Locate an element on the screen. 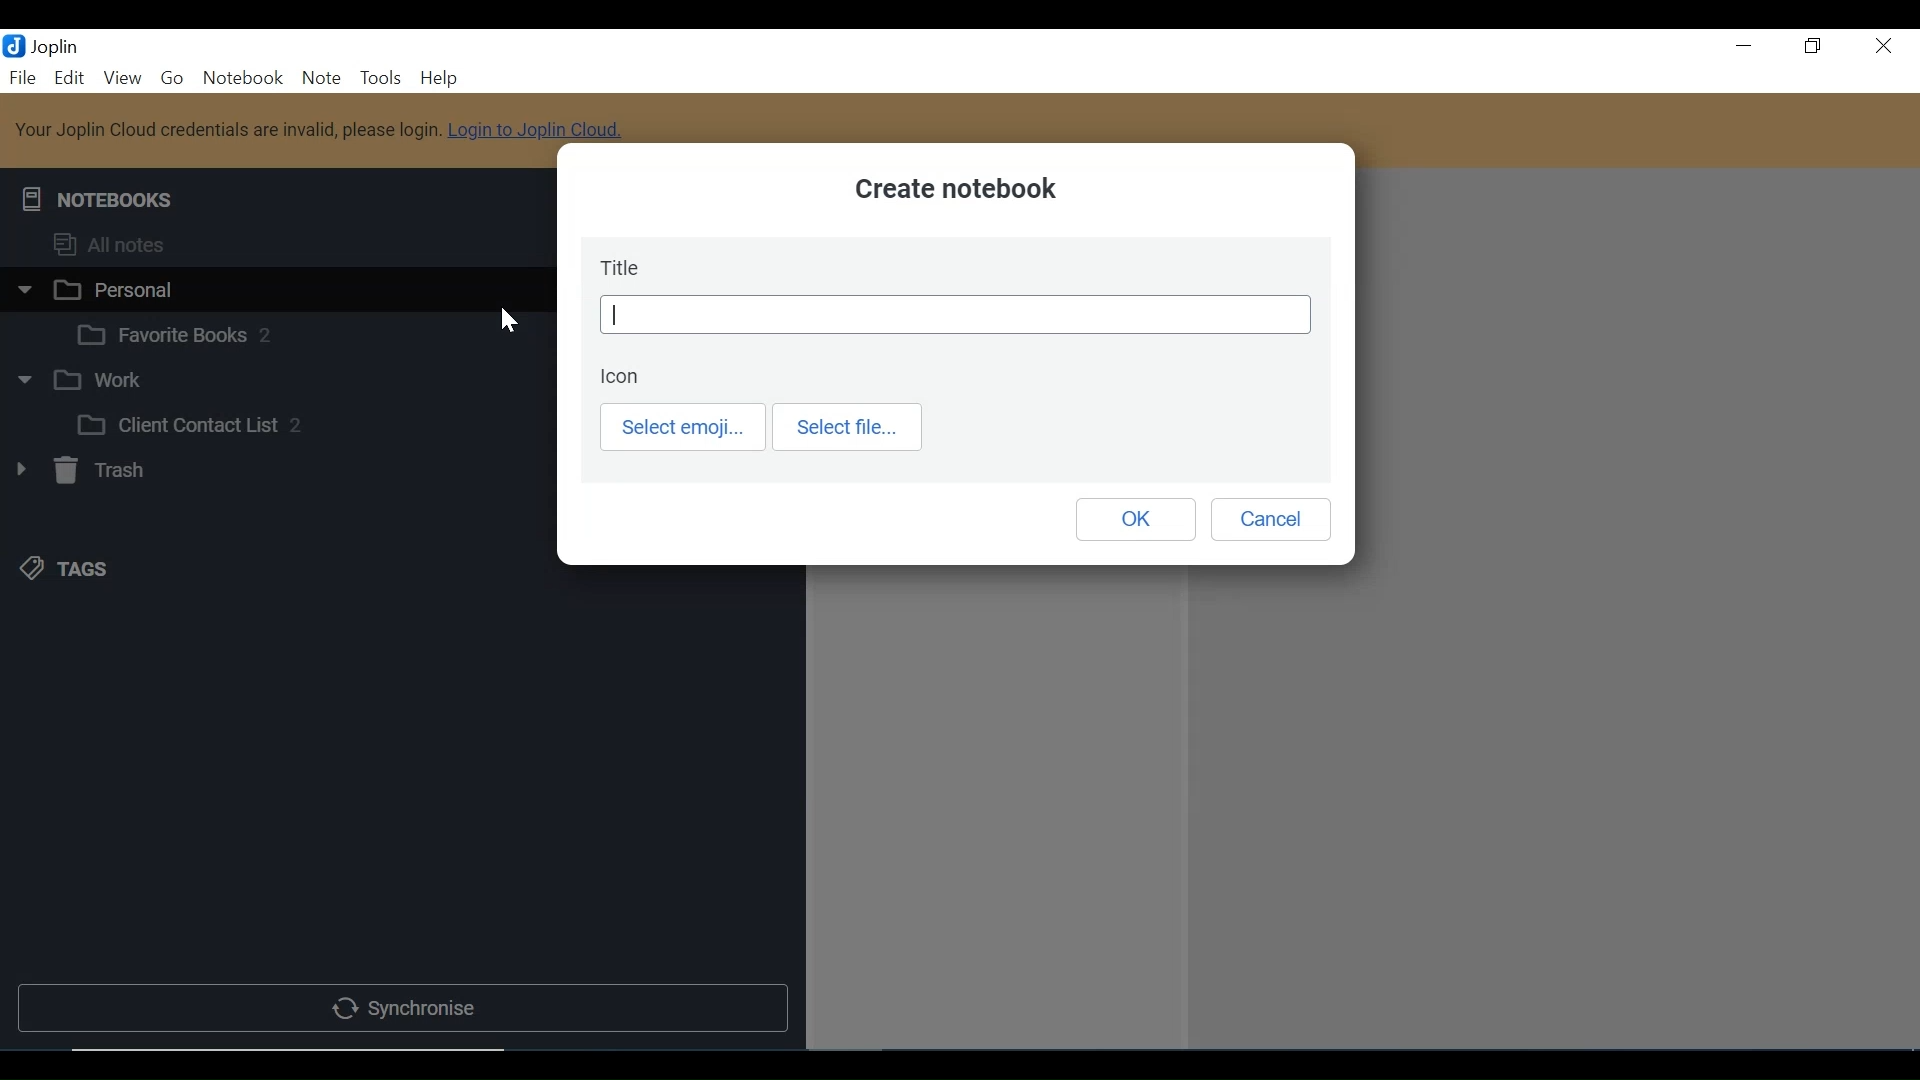  Field is located at coordinates (956, 315).